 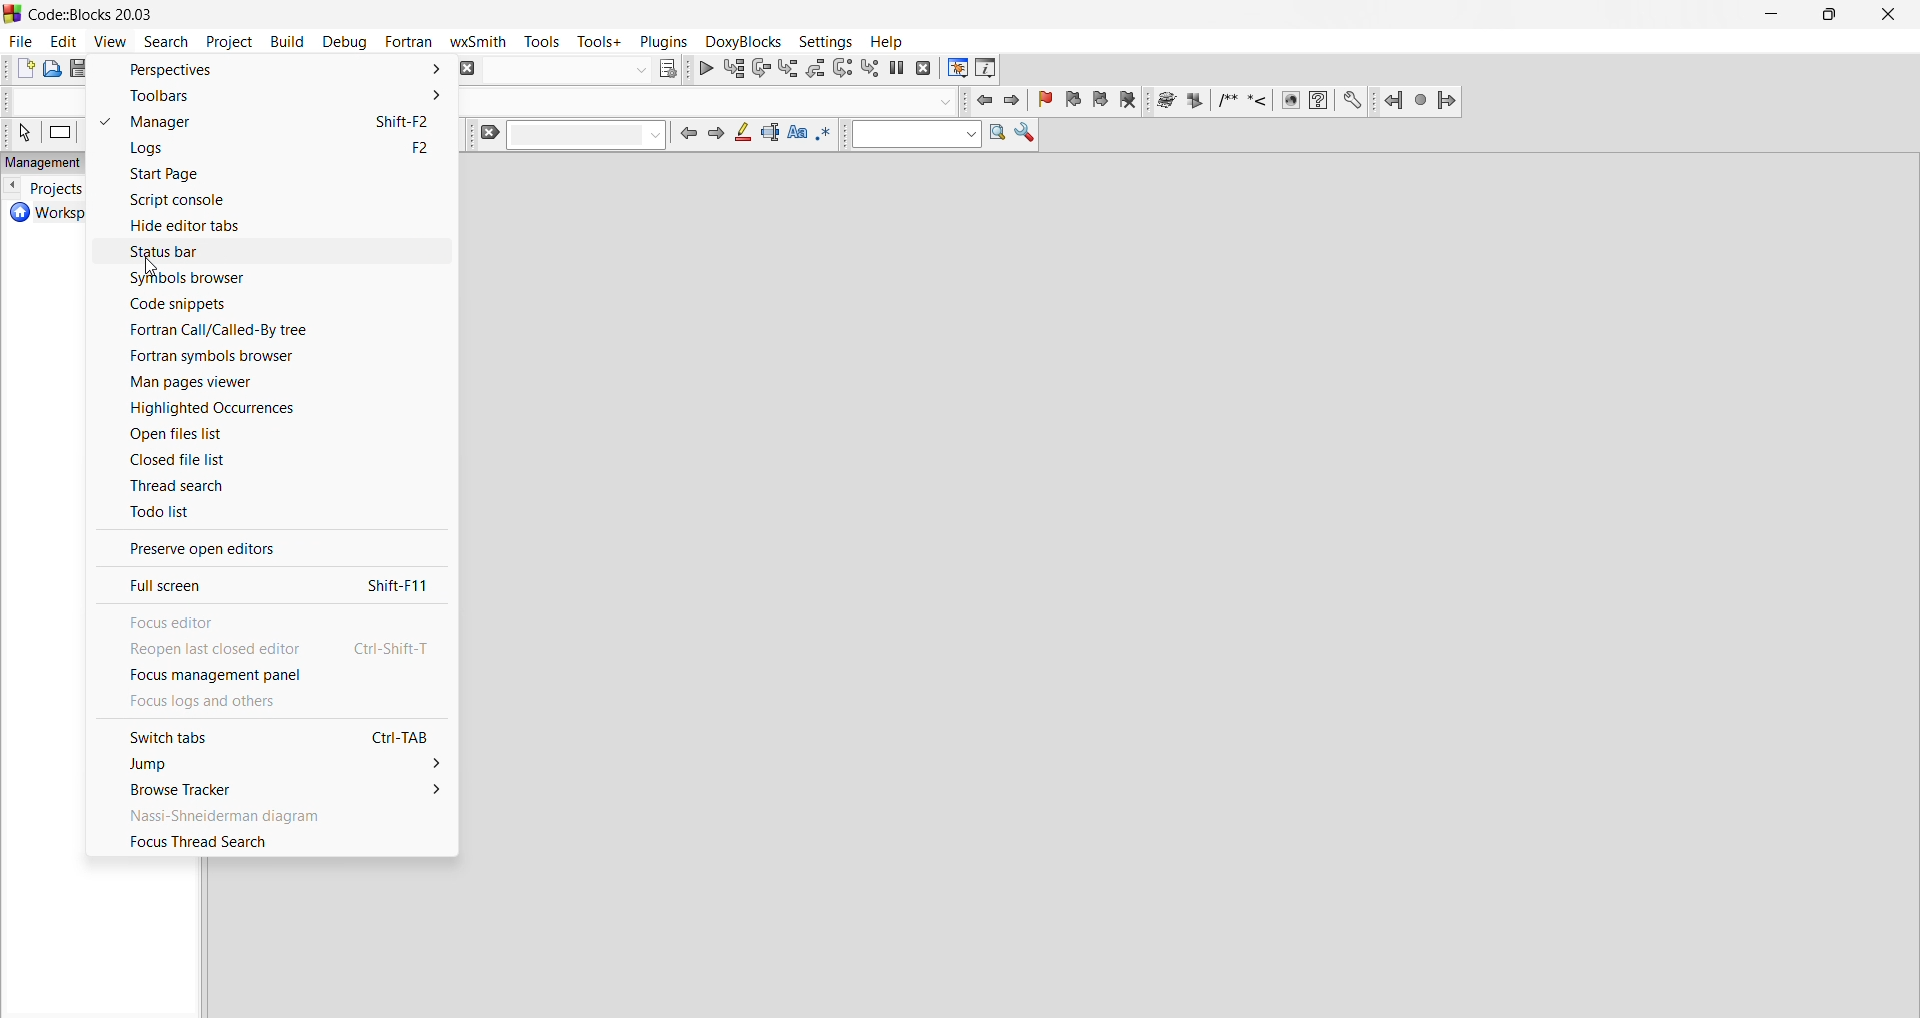 I want to click on code snippets, so click(x=272, y=302).